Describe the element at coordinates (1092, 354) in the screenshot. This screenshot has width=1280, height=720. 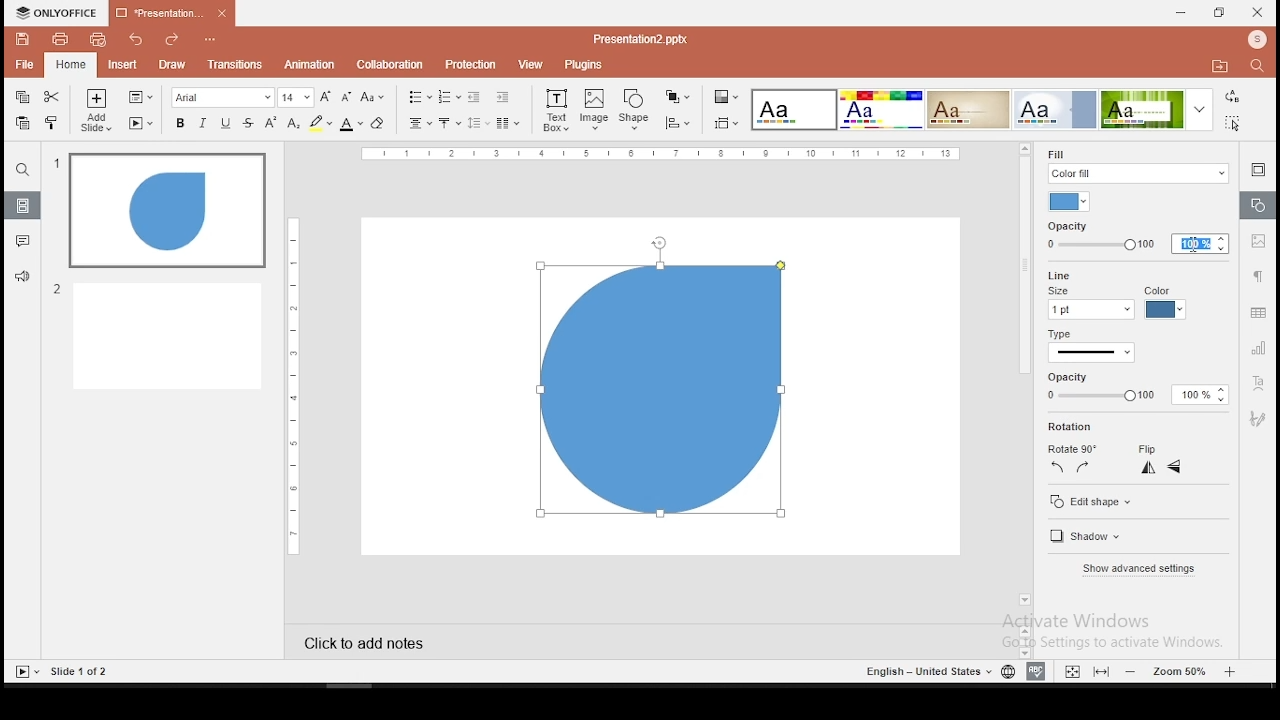
I see `line type selection` at that location.